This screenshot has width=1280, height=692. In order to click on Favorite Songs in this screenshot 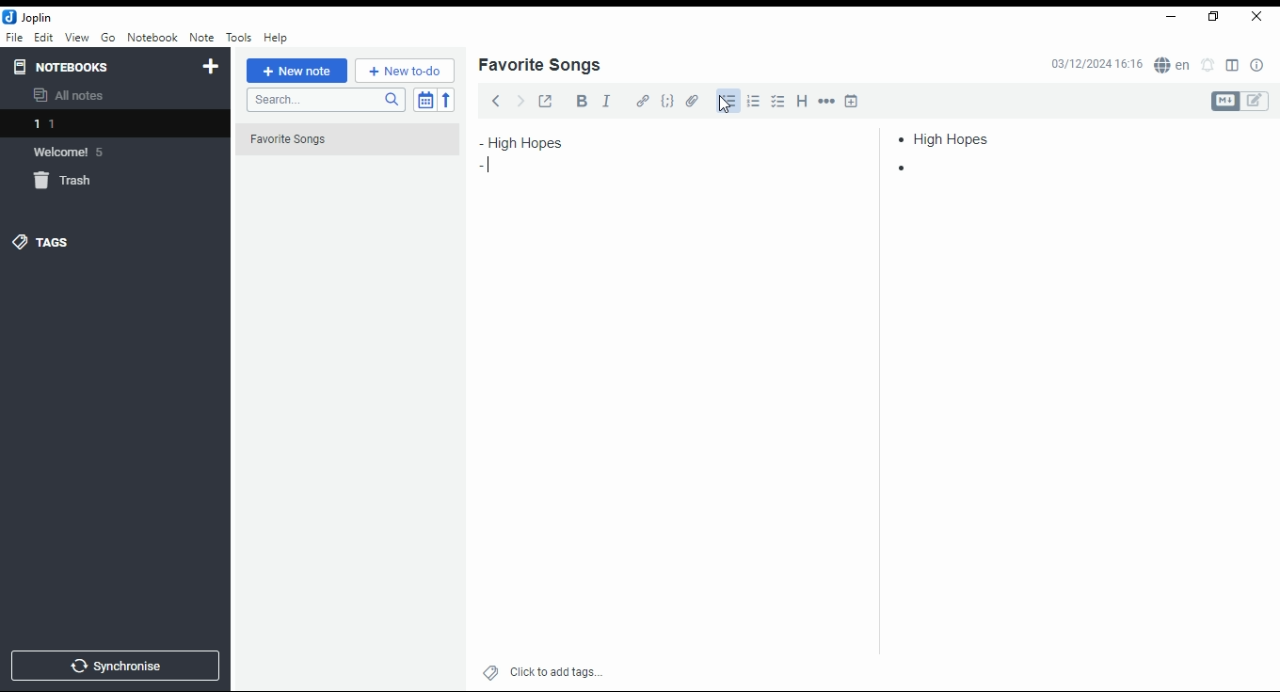, I will do `click(337, 140)`.